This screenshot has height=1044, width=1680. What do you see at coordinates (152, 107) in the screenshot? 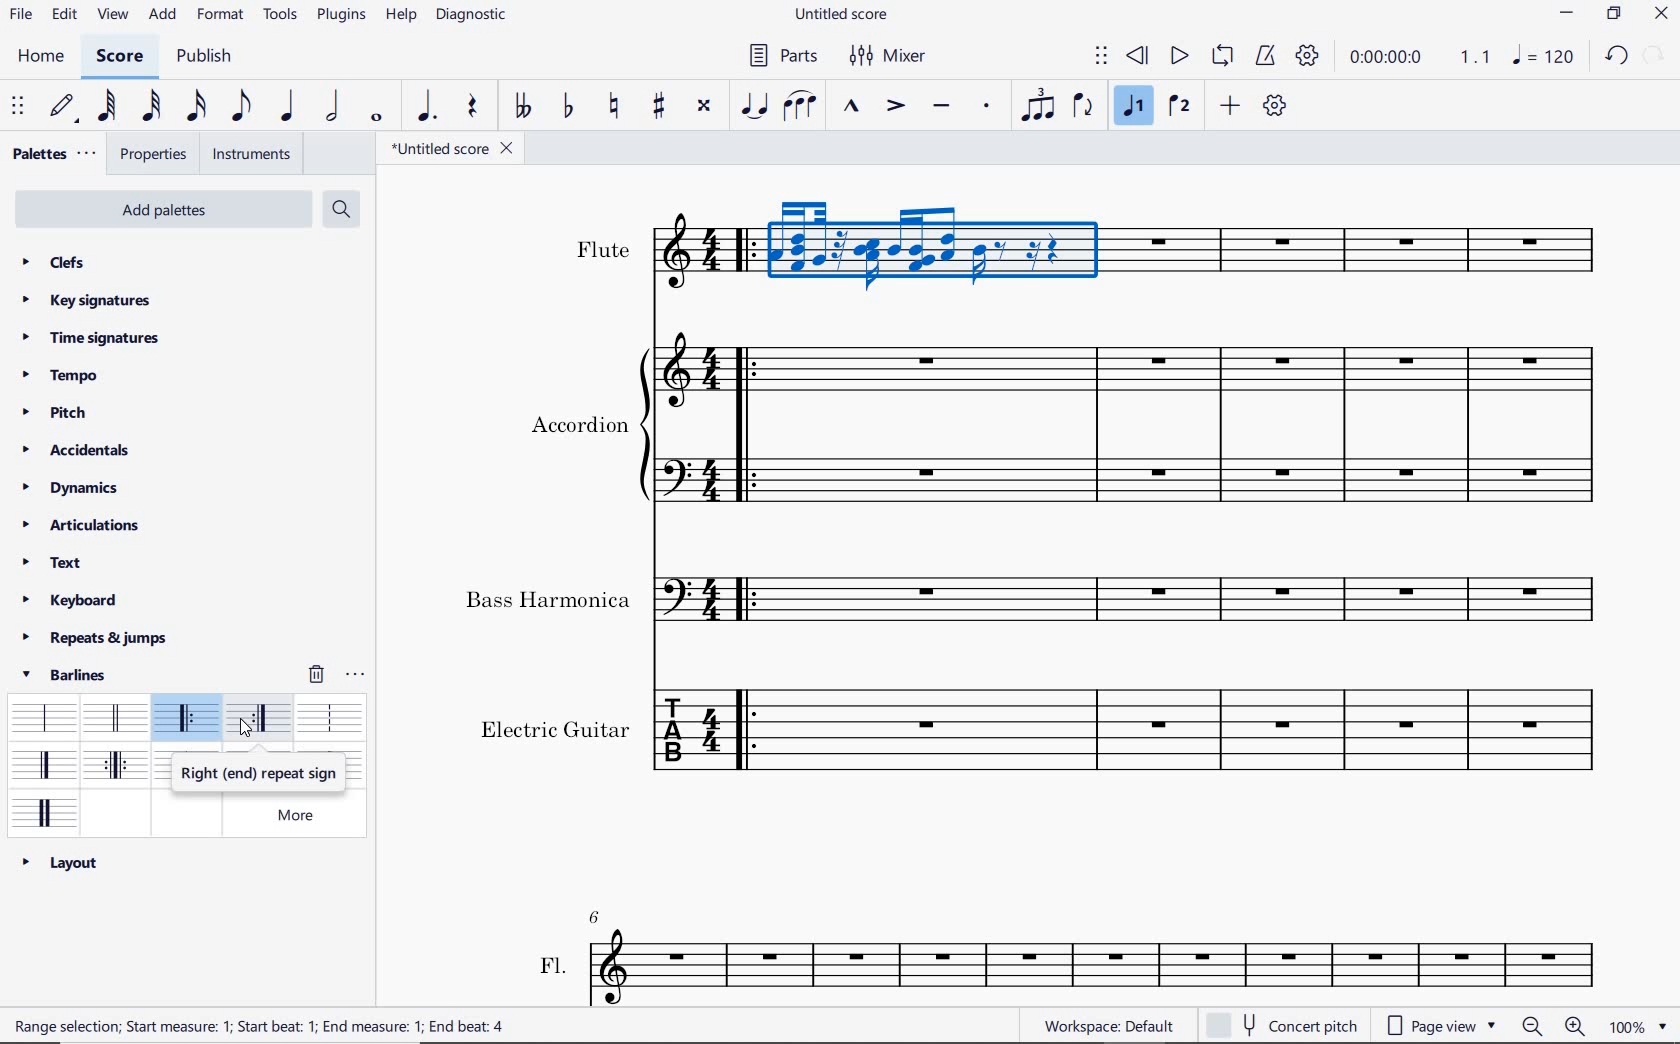
I see `32nd note` at bounding box center [152, 107].